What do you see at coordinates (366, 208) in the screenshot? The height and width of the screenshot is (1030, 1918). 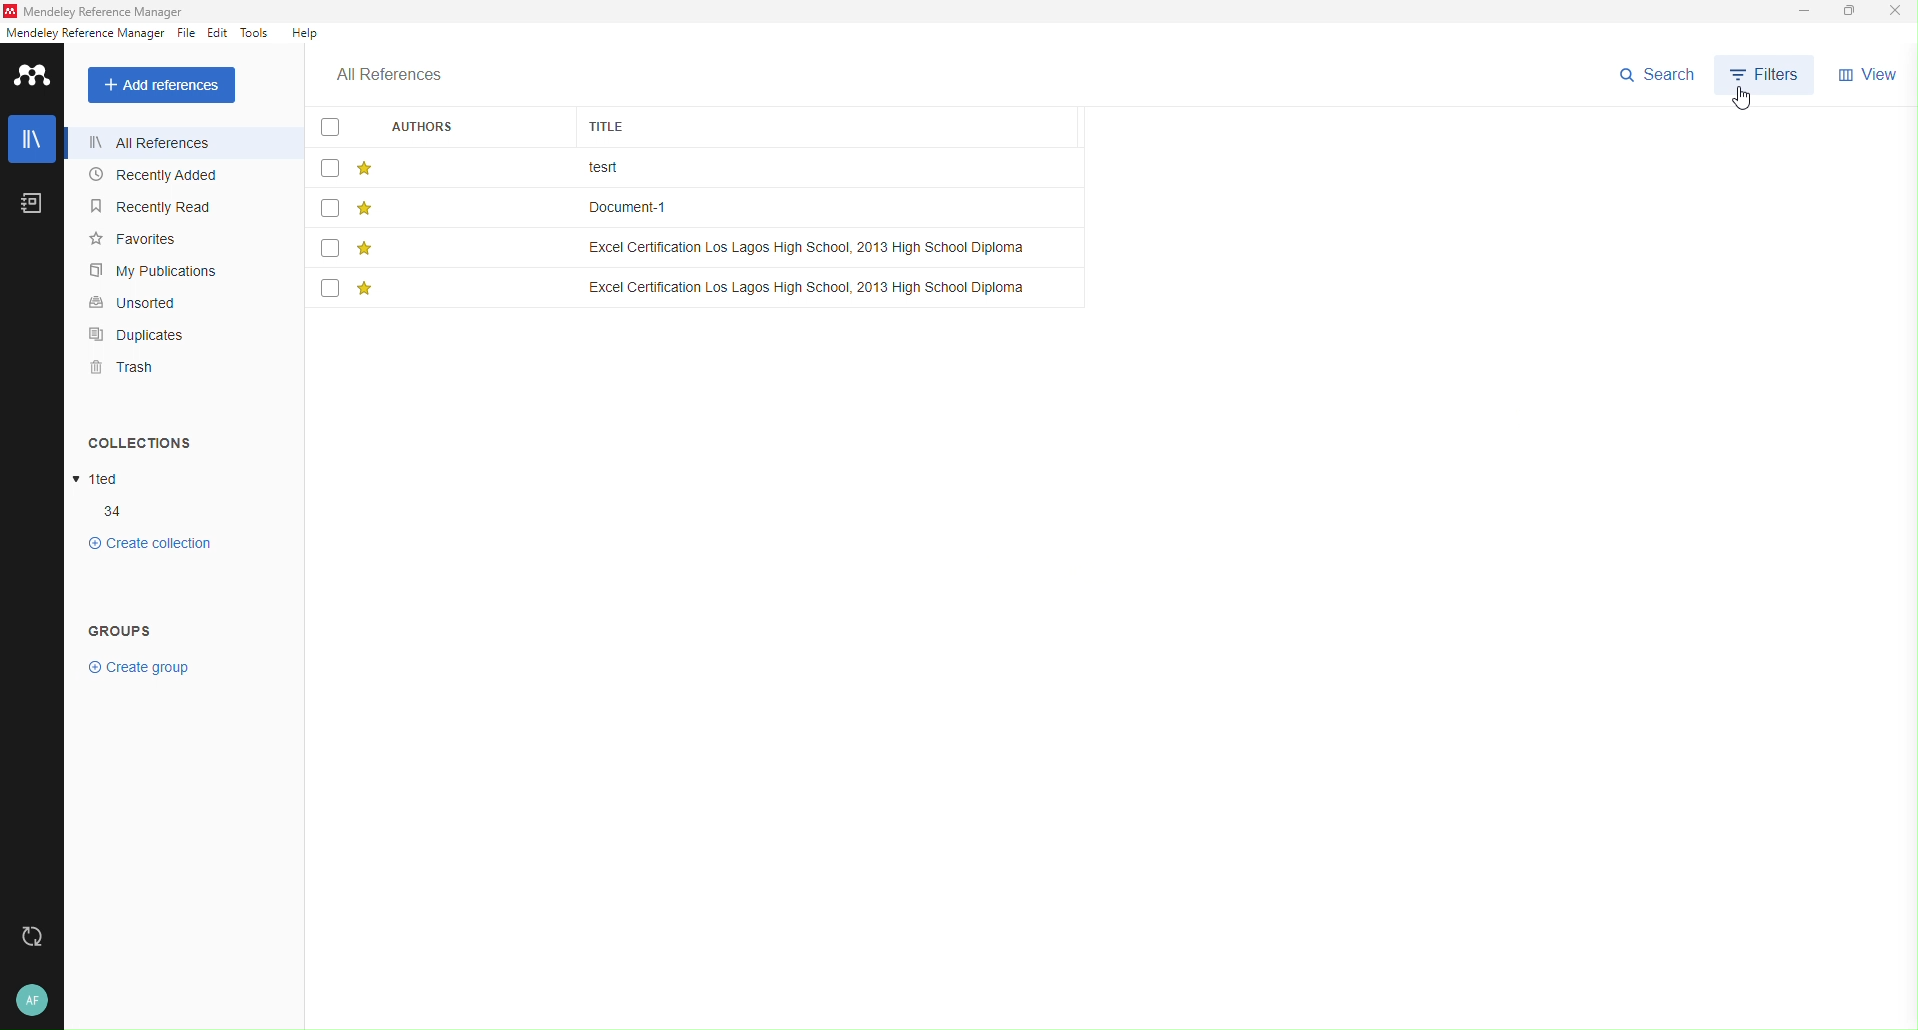 I see `star` at bounding box center [366, 208].